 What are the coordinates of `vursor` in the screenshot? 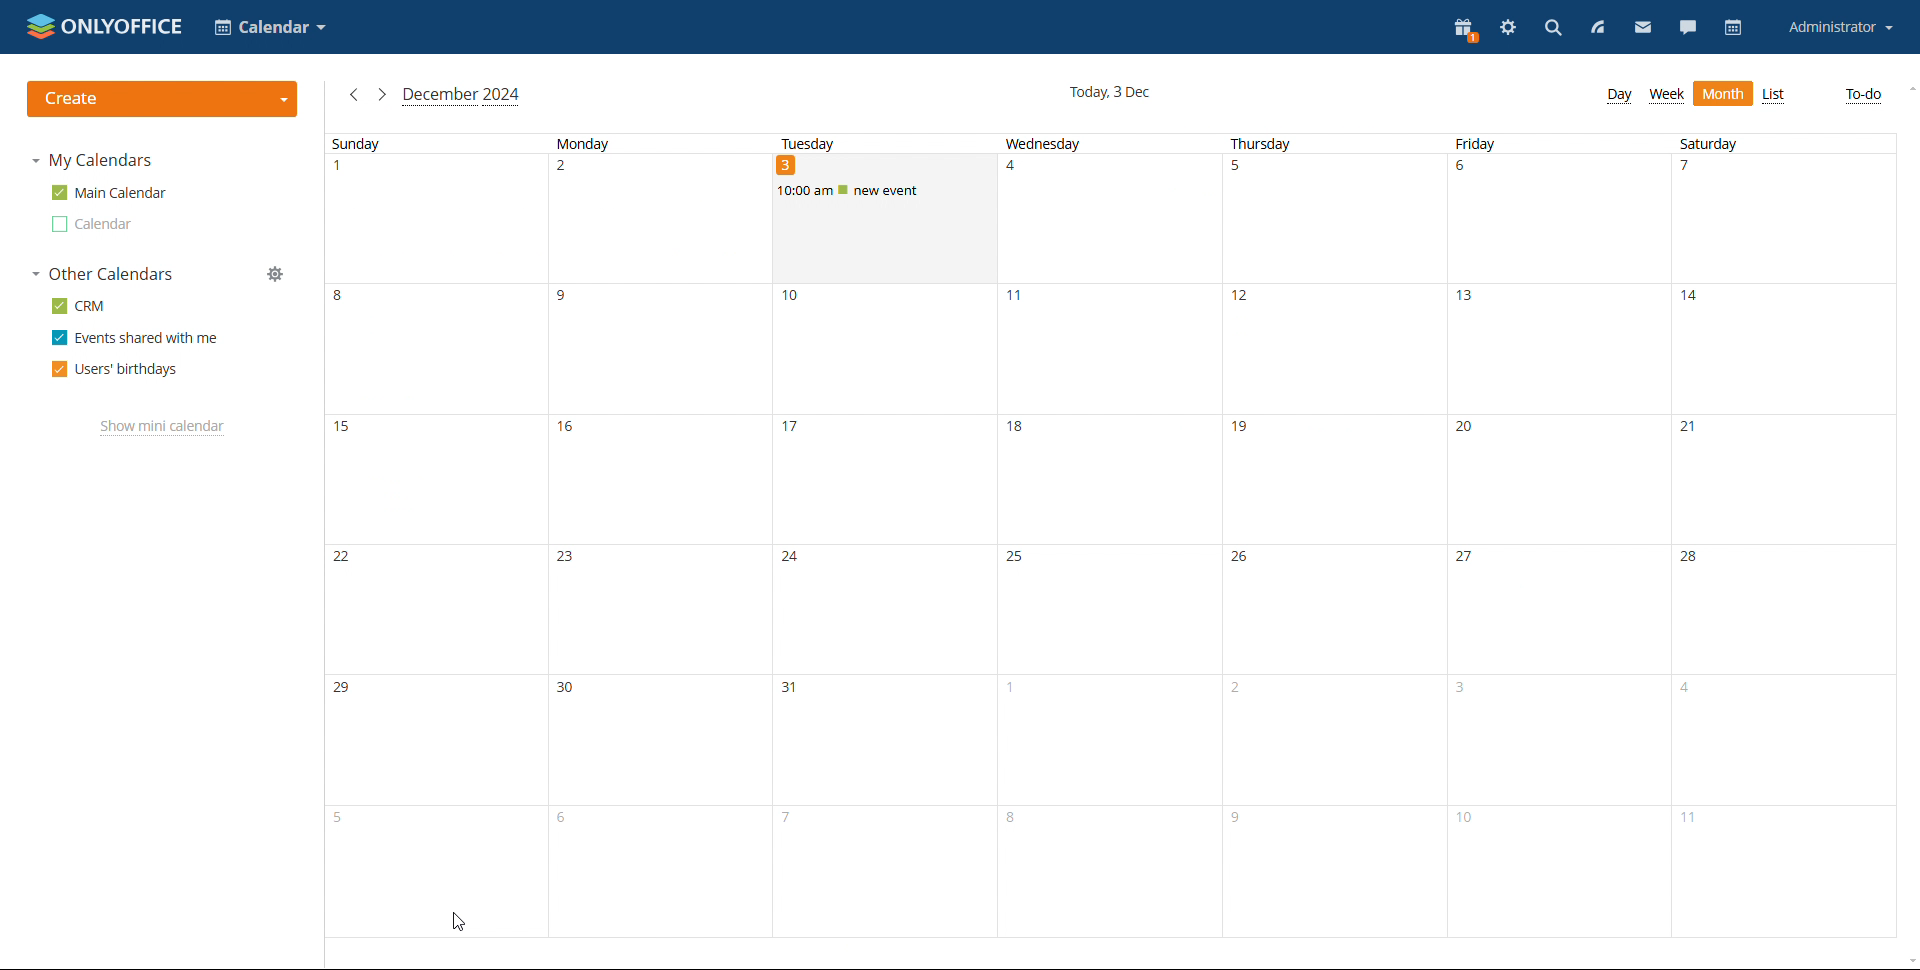 It's located at (811, 204).